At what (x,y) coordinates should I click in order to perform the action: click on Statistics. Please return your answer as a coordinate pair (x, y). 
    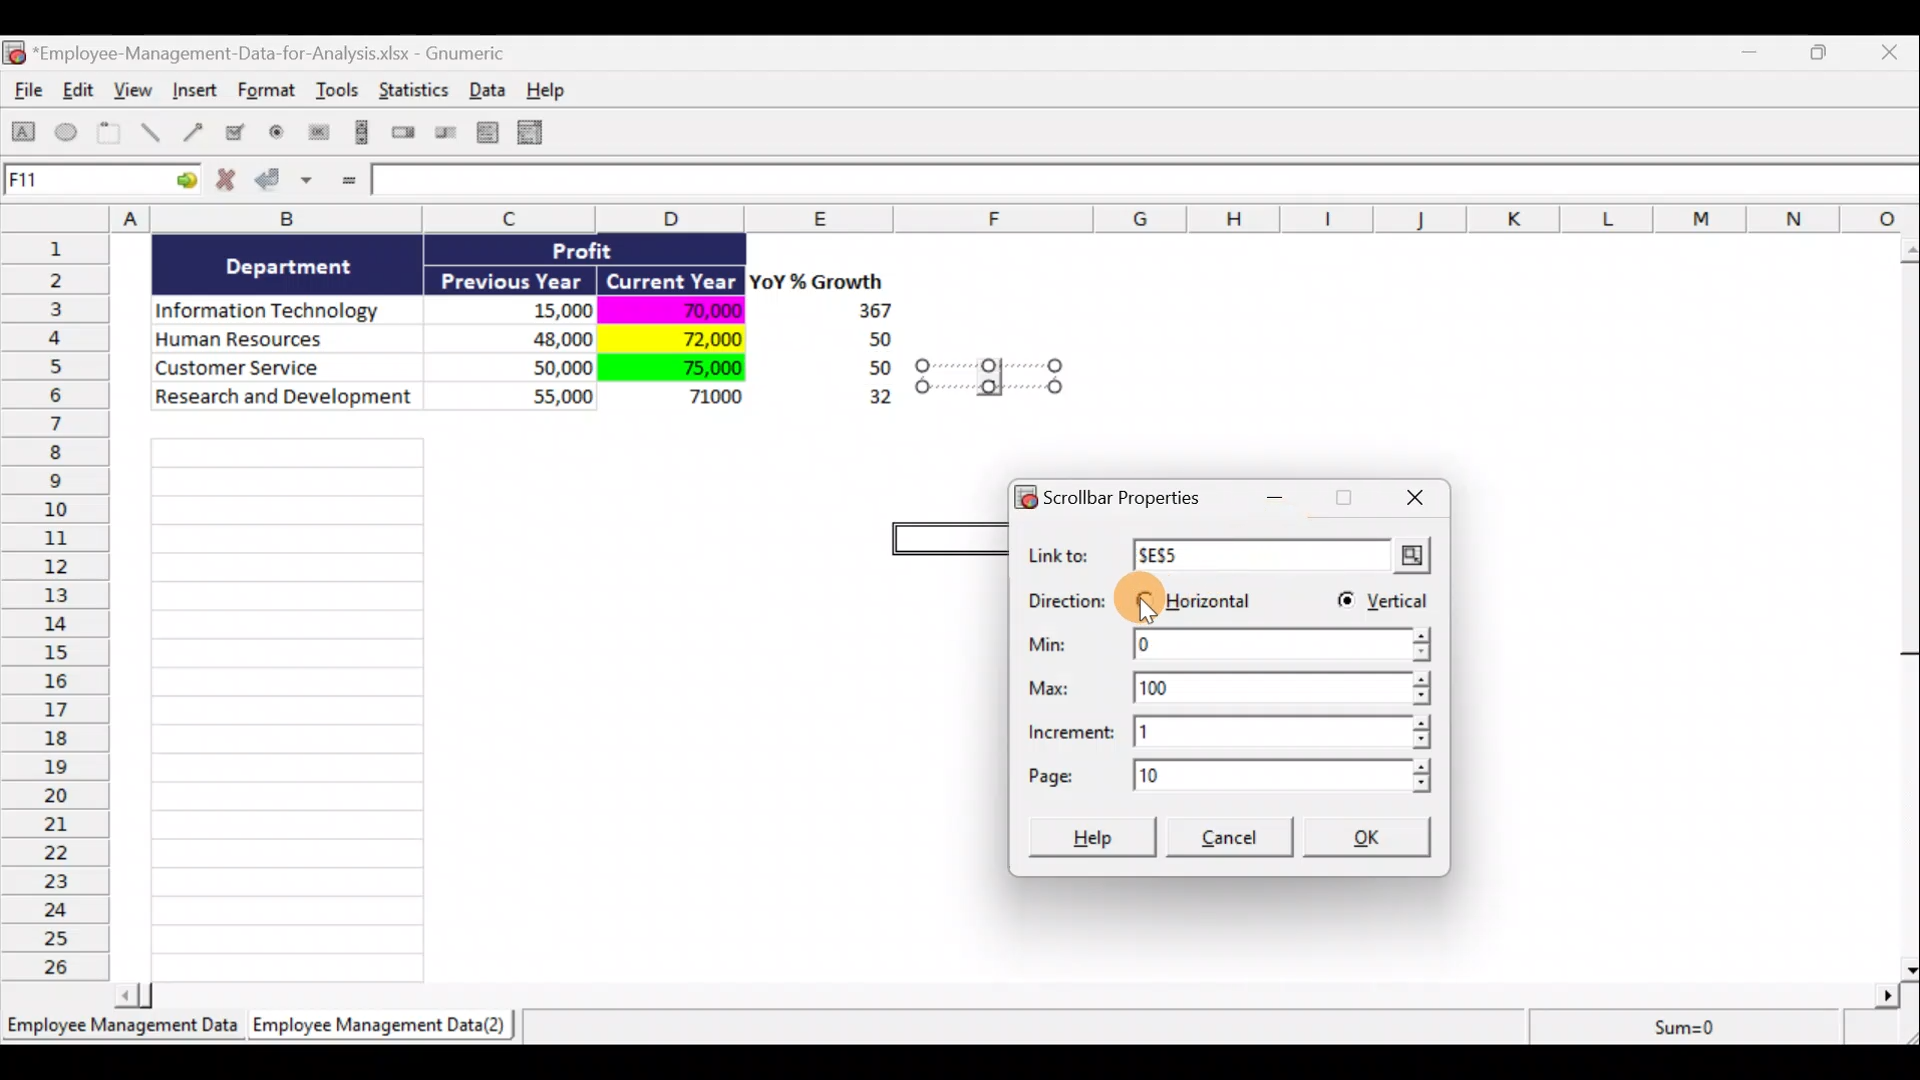
    Looking at the image, I should click on (416, 96).